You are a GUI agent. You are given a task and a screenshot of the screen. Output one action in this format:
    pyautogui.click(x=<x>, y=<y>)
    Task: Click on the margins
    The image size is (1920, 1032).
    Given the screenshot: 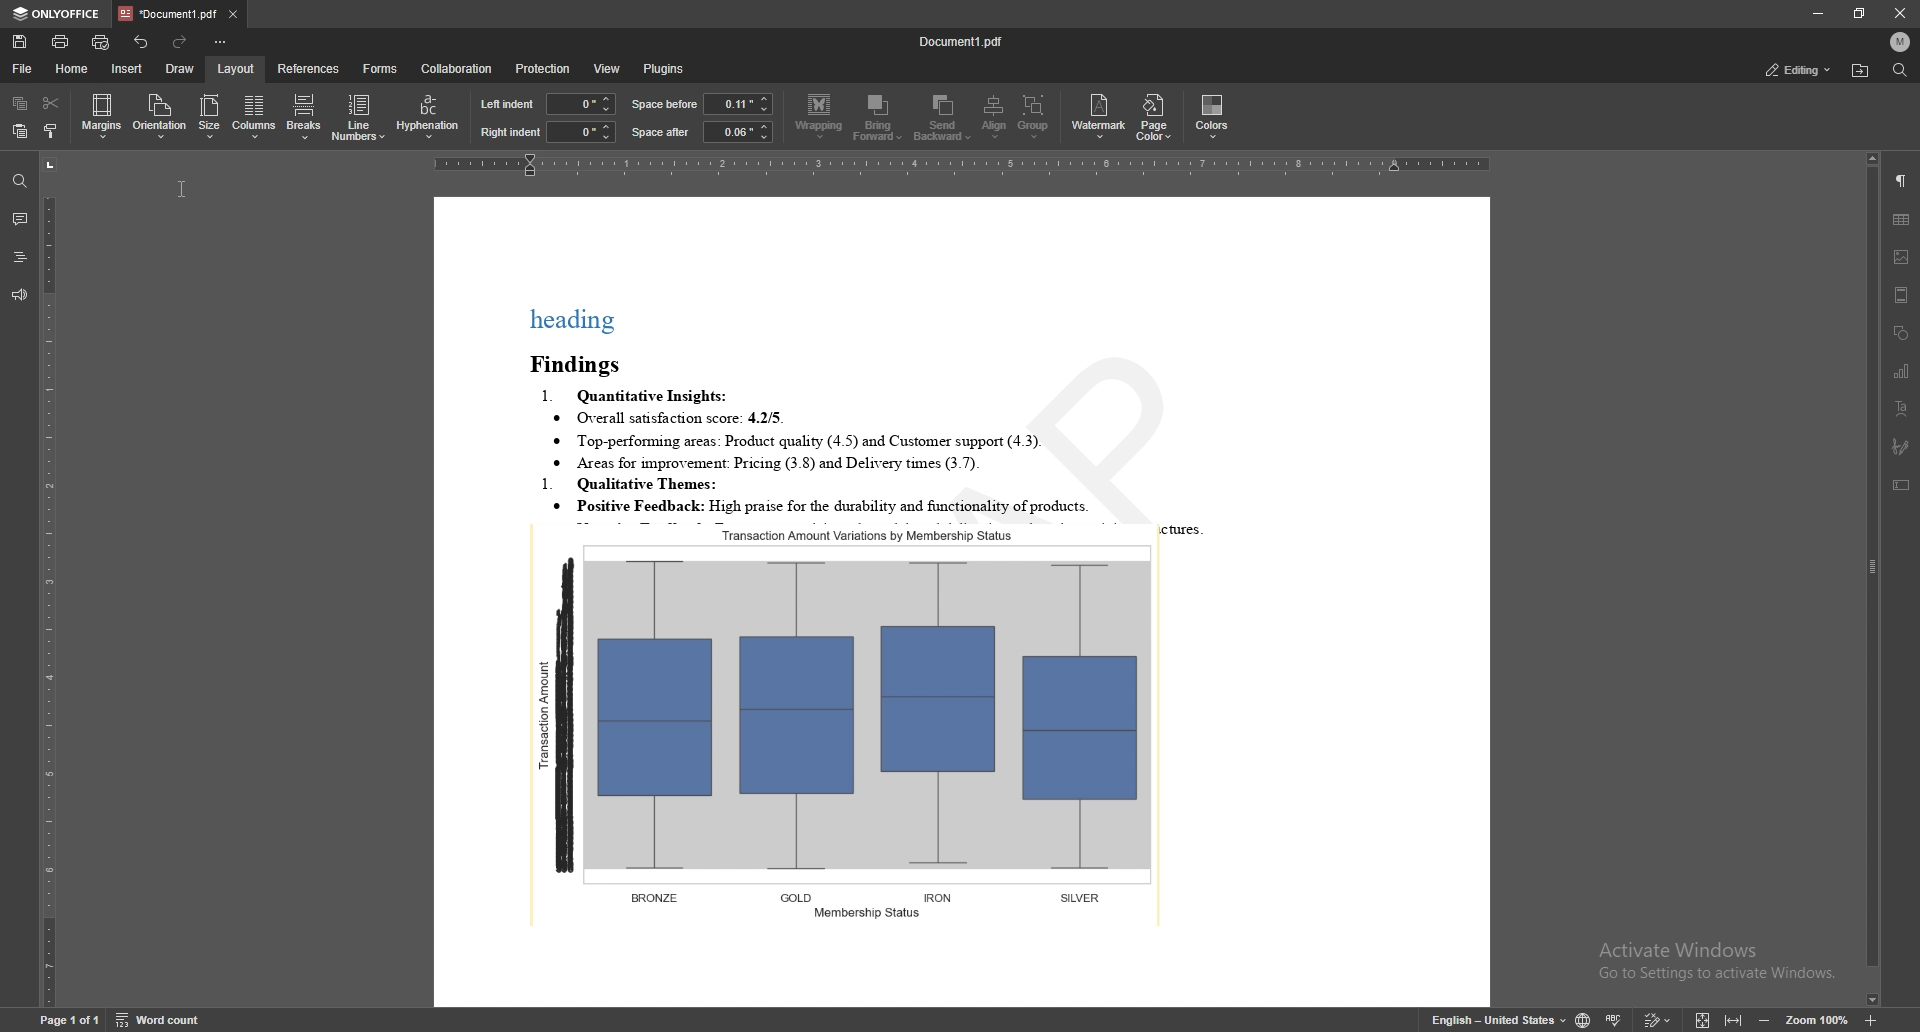 What is the action you would take?
    pyautogui.click(x=102, y=116)
    